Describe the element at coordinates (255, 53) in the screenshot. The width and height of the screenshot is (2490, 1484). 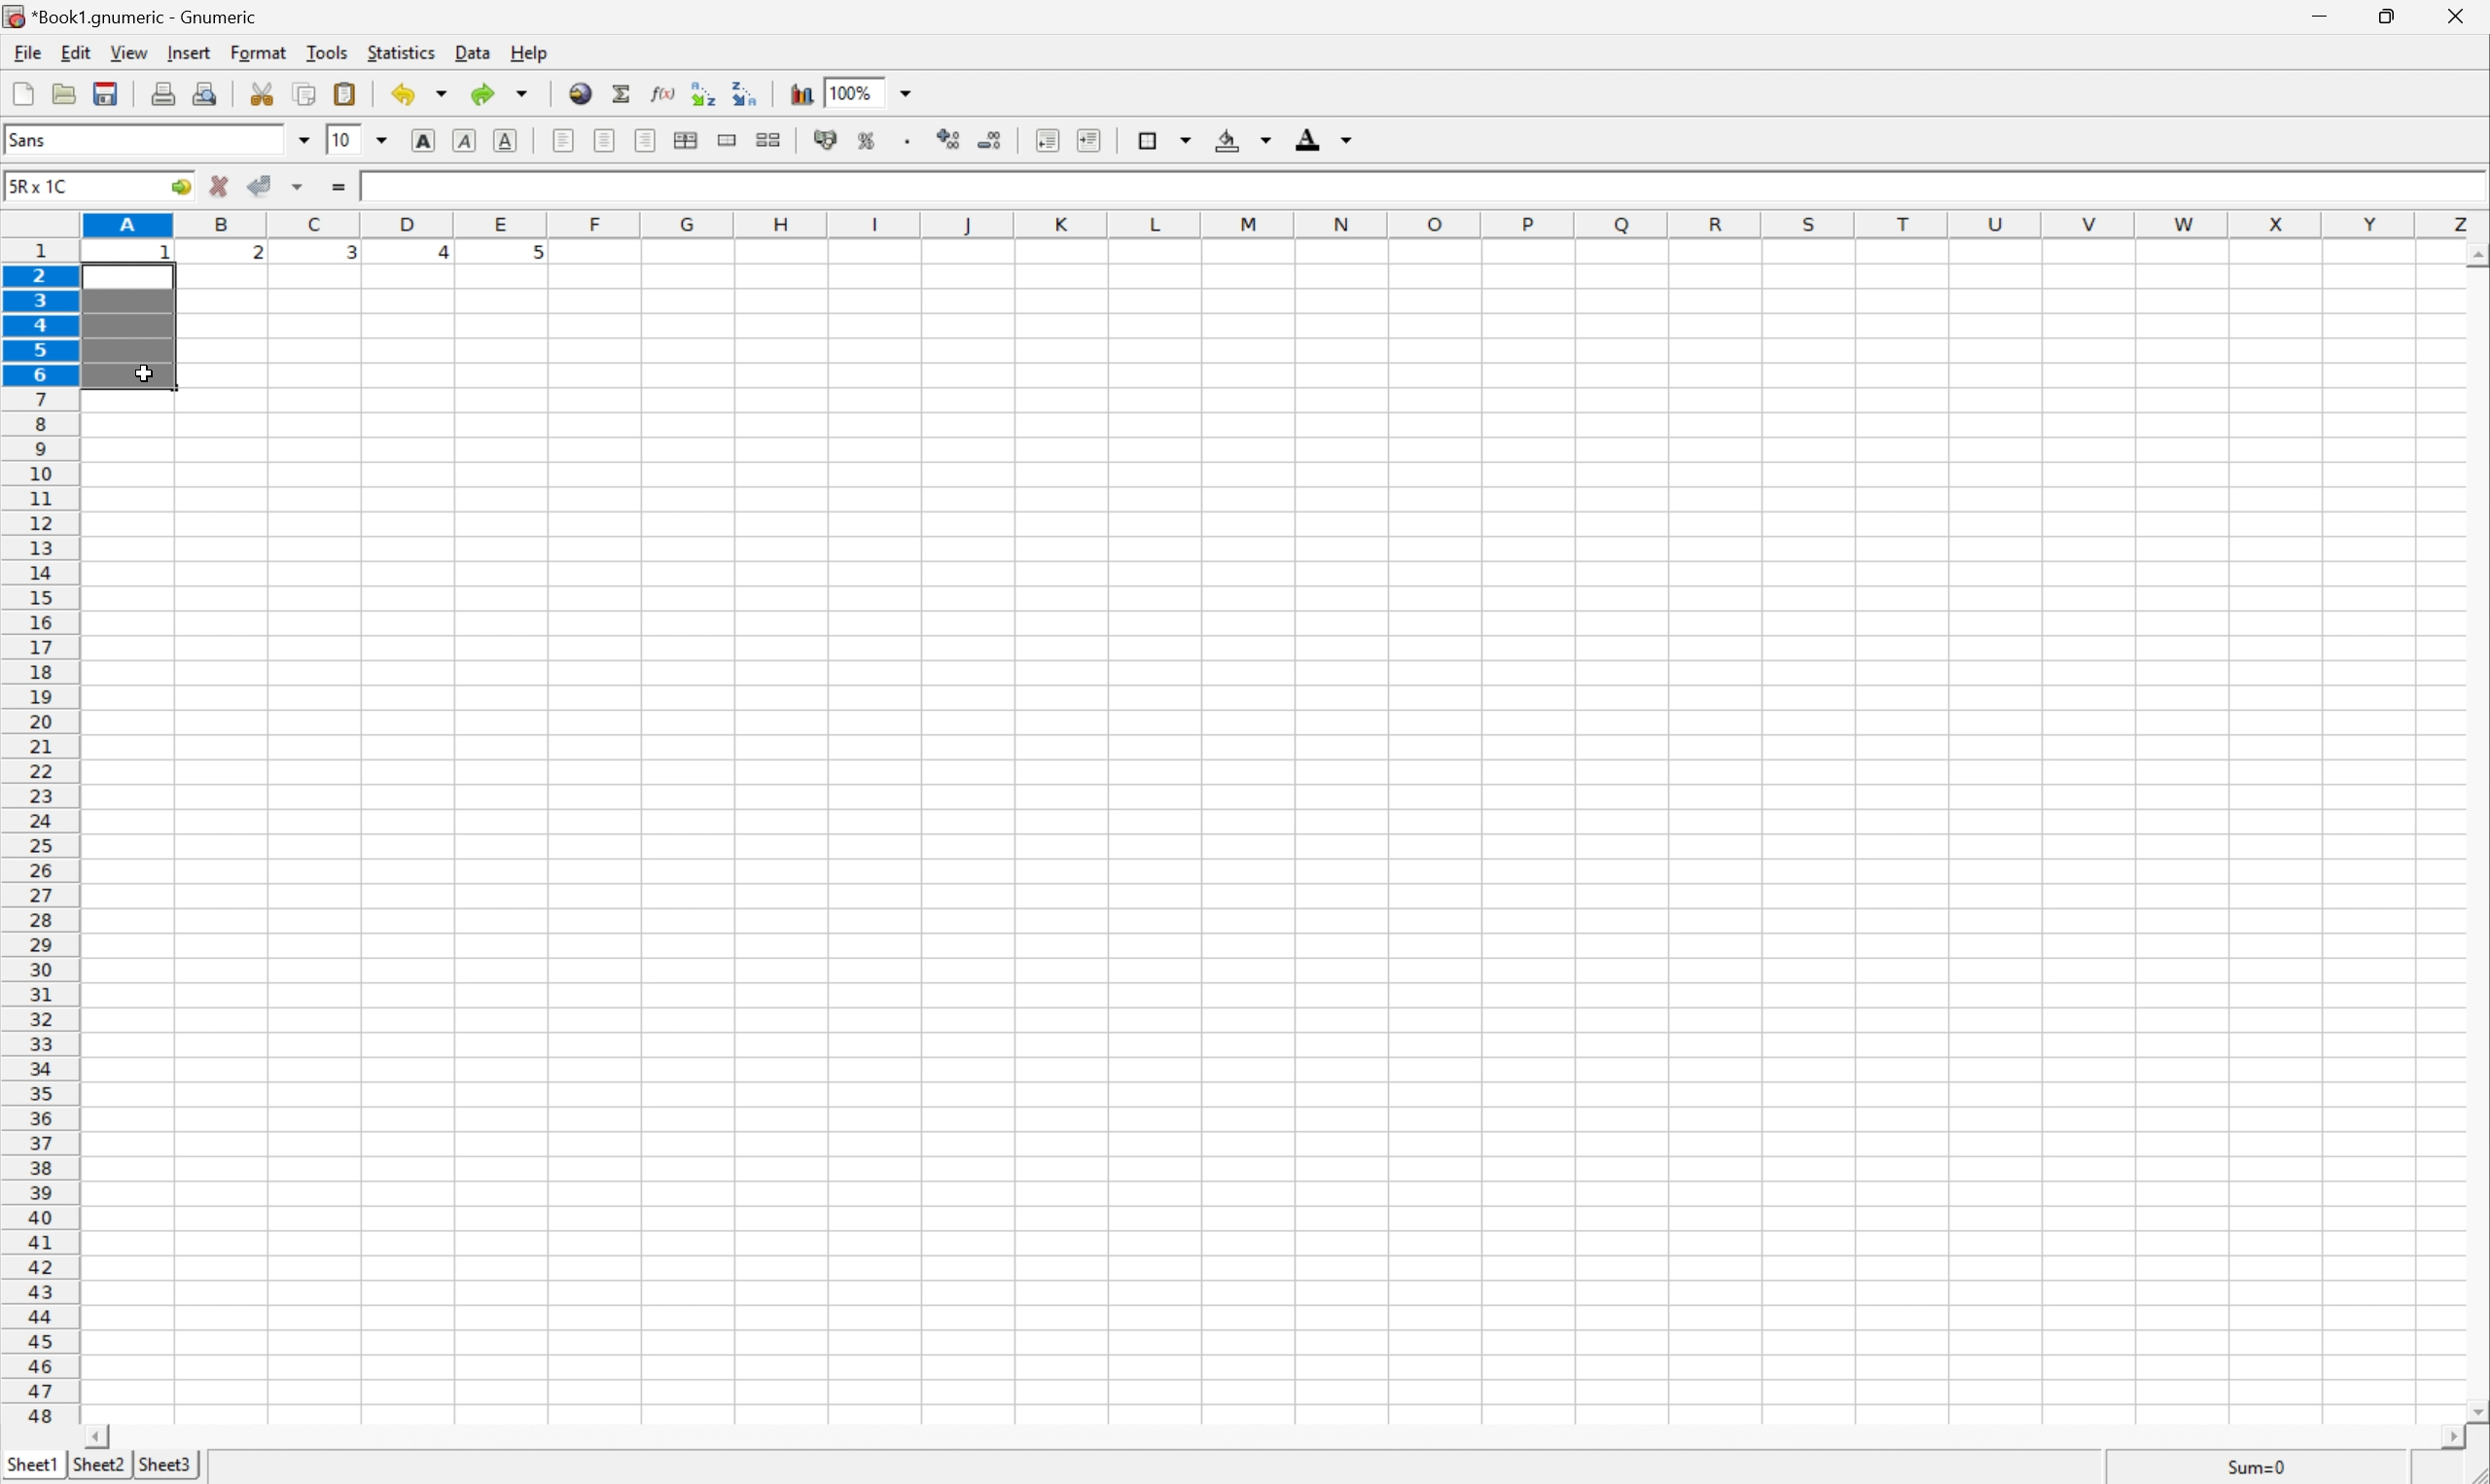
I see `format` at that location.